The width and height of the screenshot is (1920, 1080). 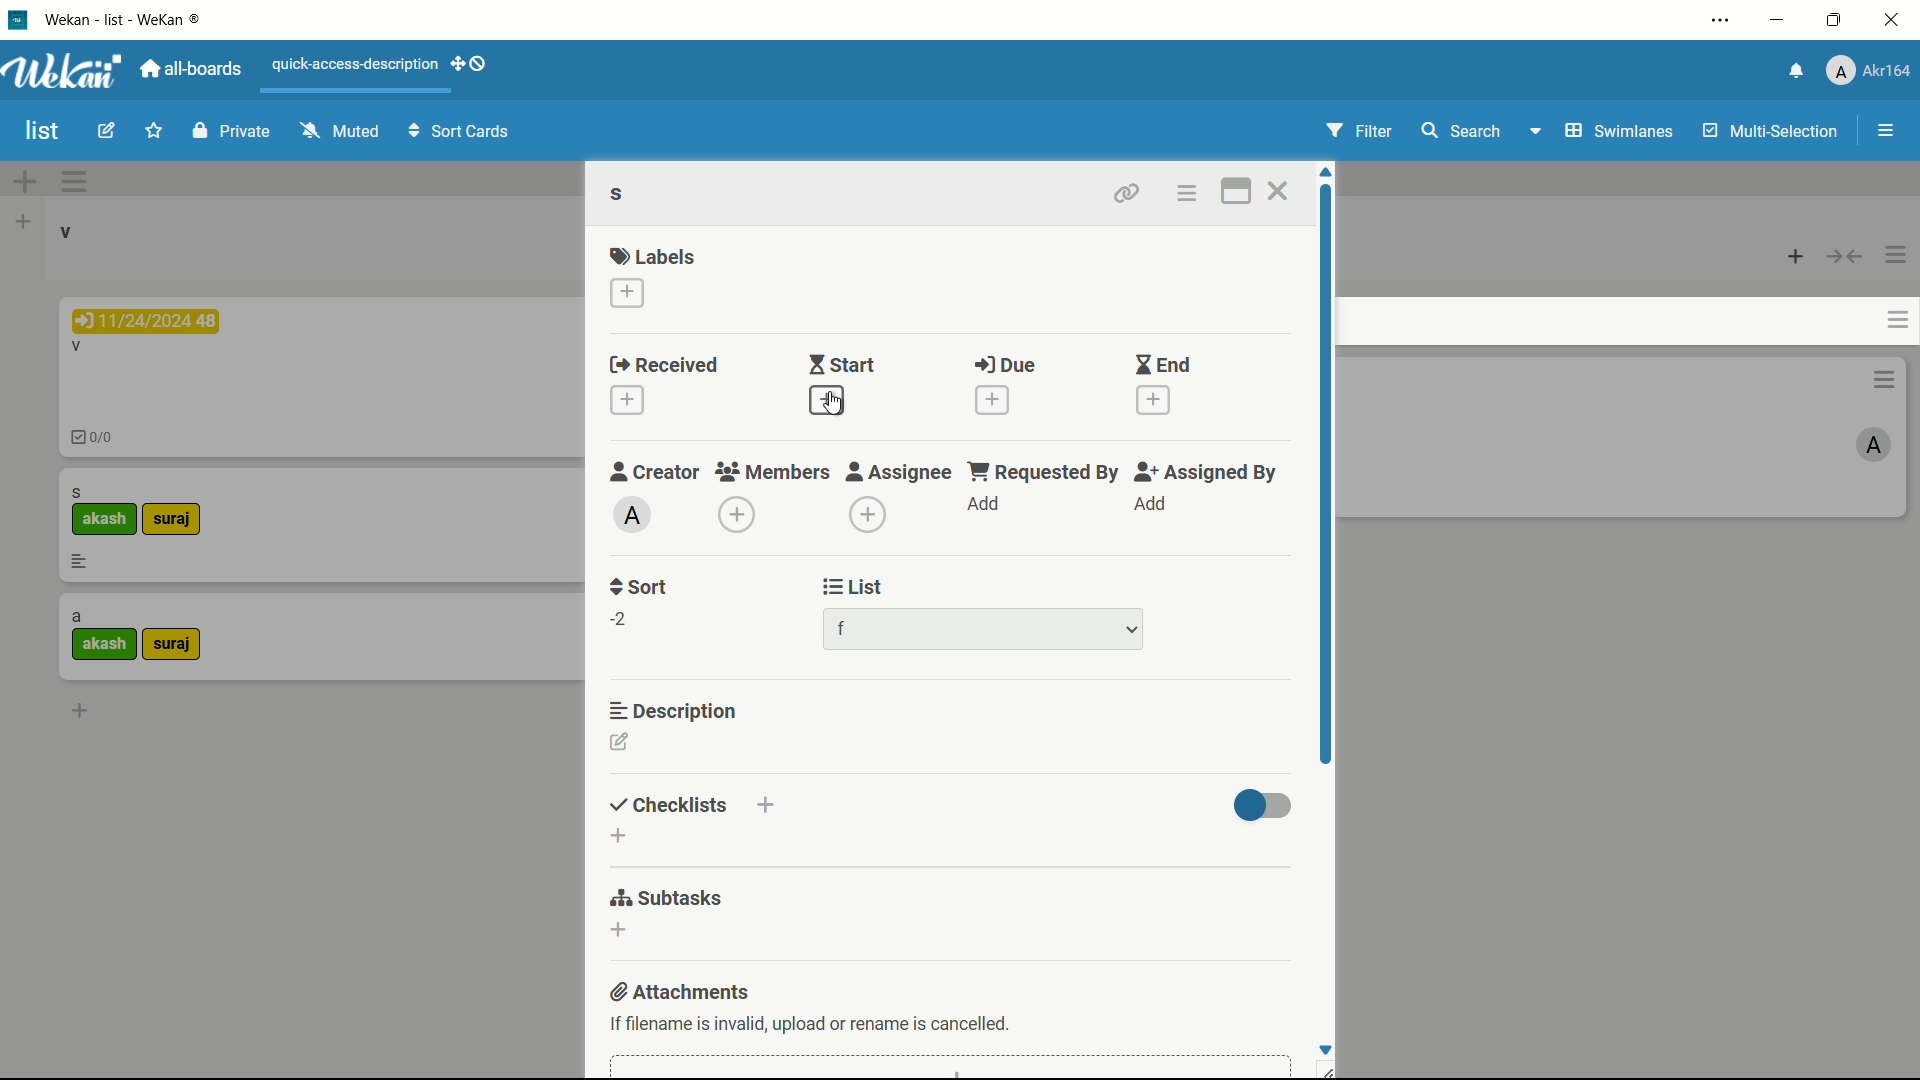 What do you see at coordinates (847, 365) in the screenshot?
I see `start` at bounding box center [847, 365].